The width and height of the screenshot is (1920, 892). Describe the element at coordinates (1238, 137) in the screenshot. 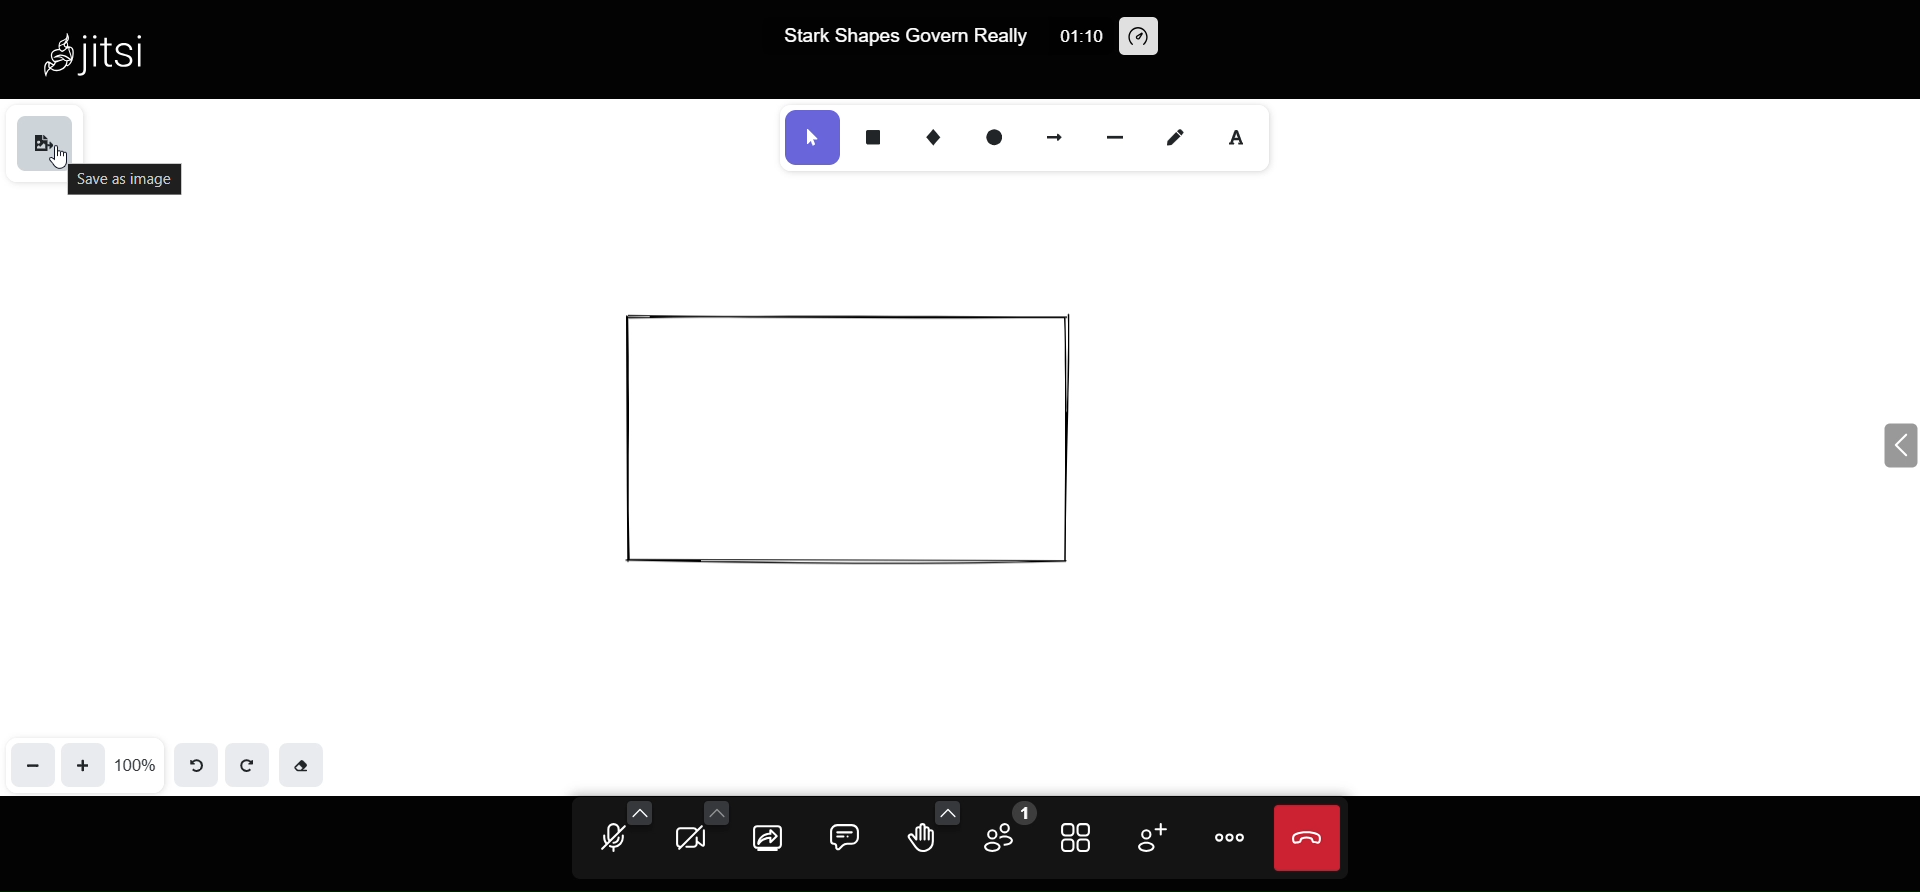

I see `text` at that location.